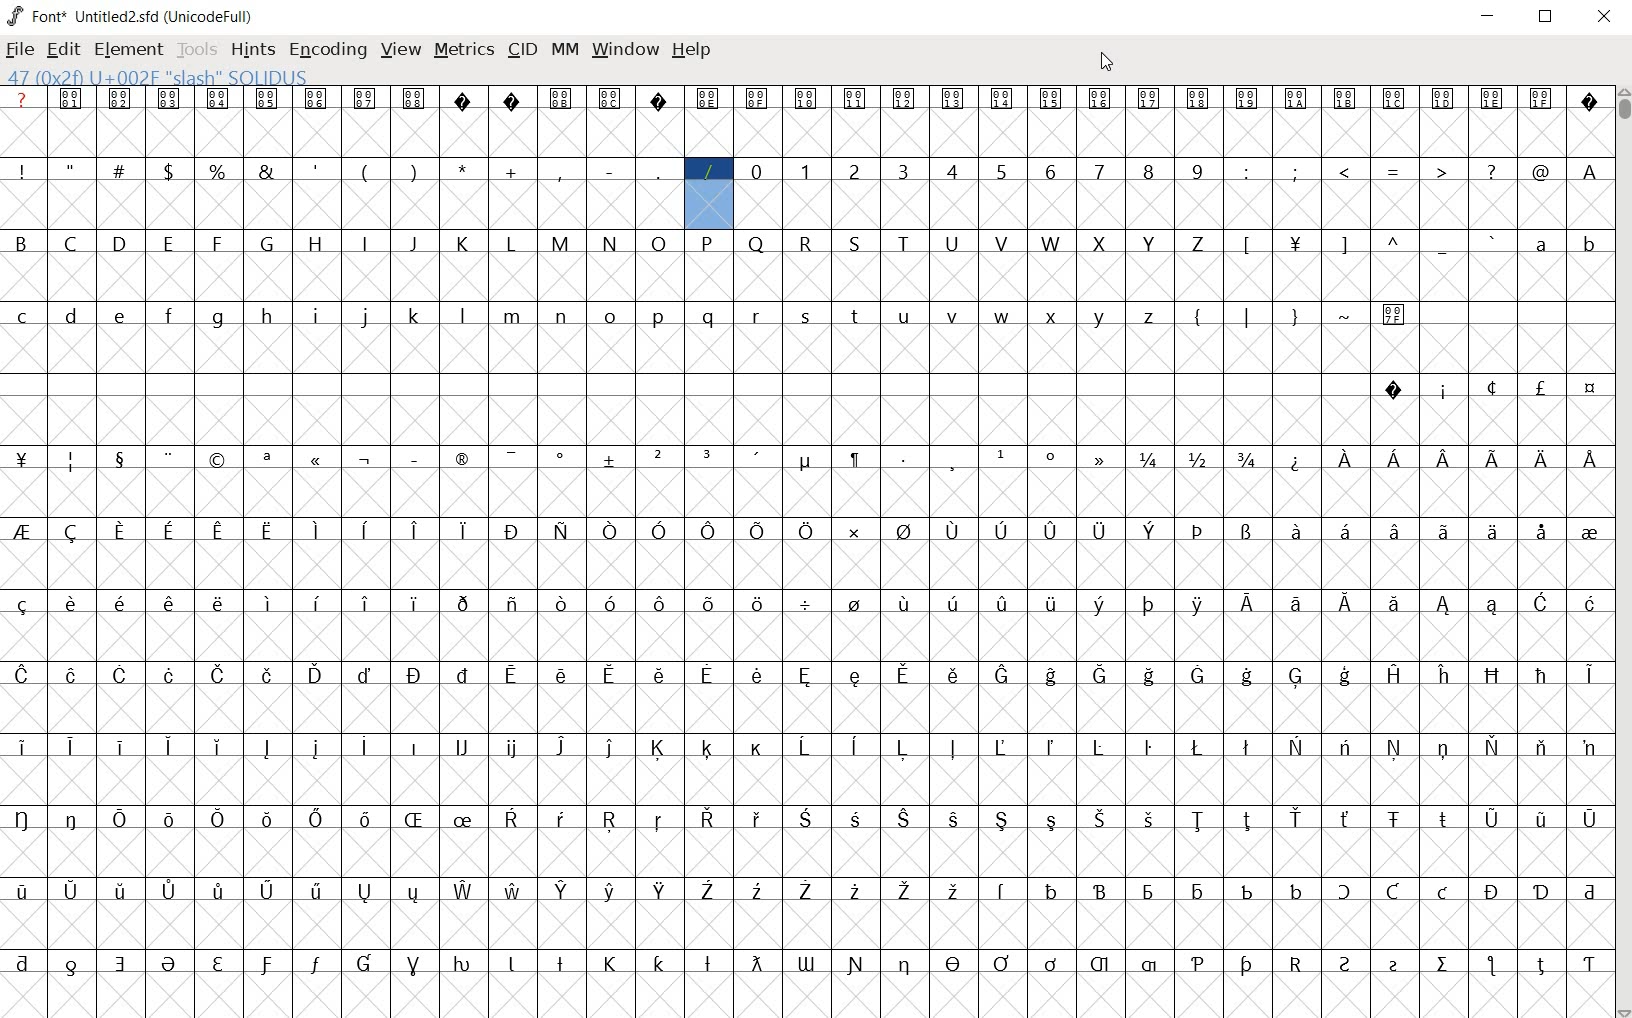 The width and height of the screenshot is (1632, 1018). What do you see at coordinates (1051, 676) in the screenshot?
I see `glyph` at bounding box center [1051, 676].